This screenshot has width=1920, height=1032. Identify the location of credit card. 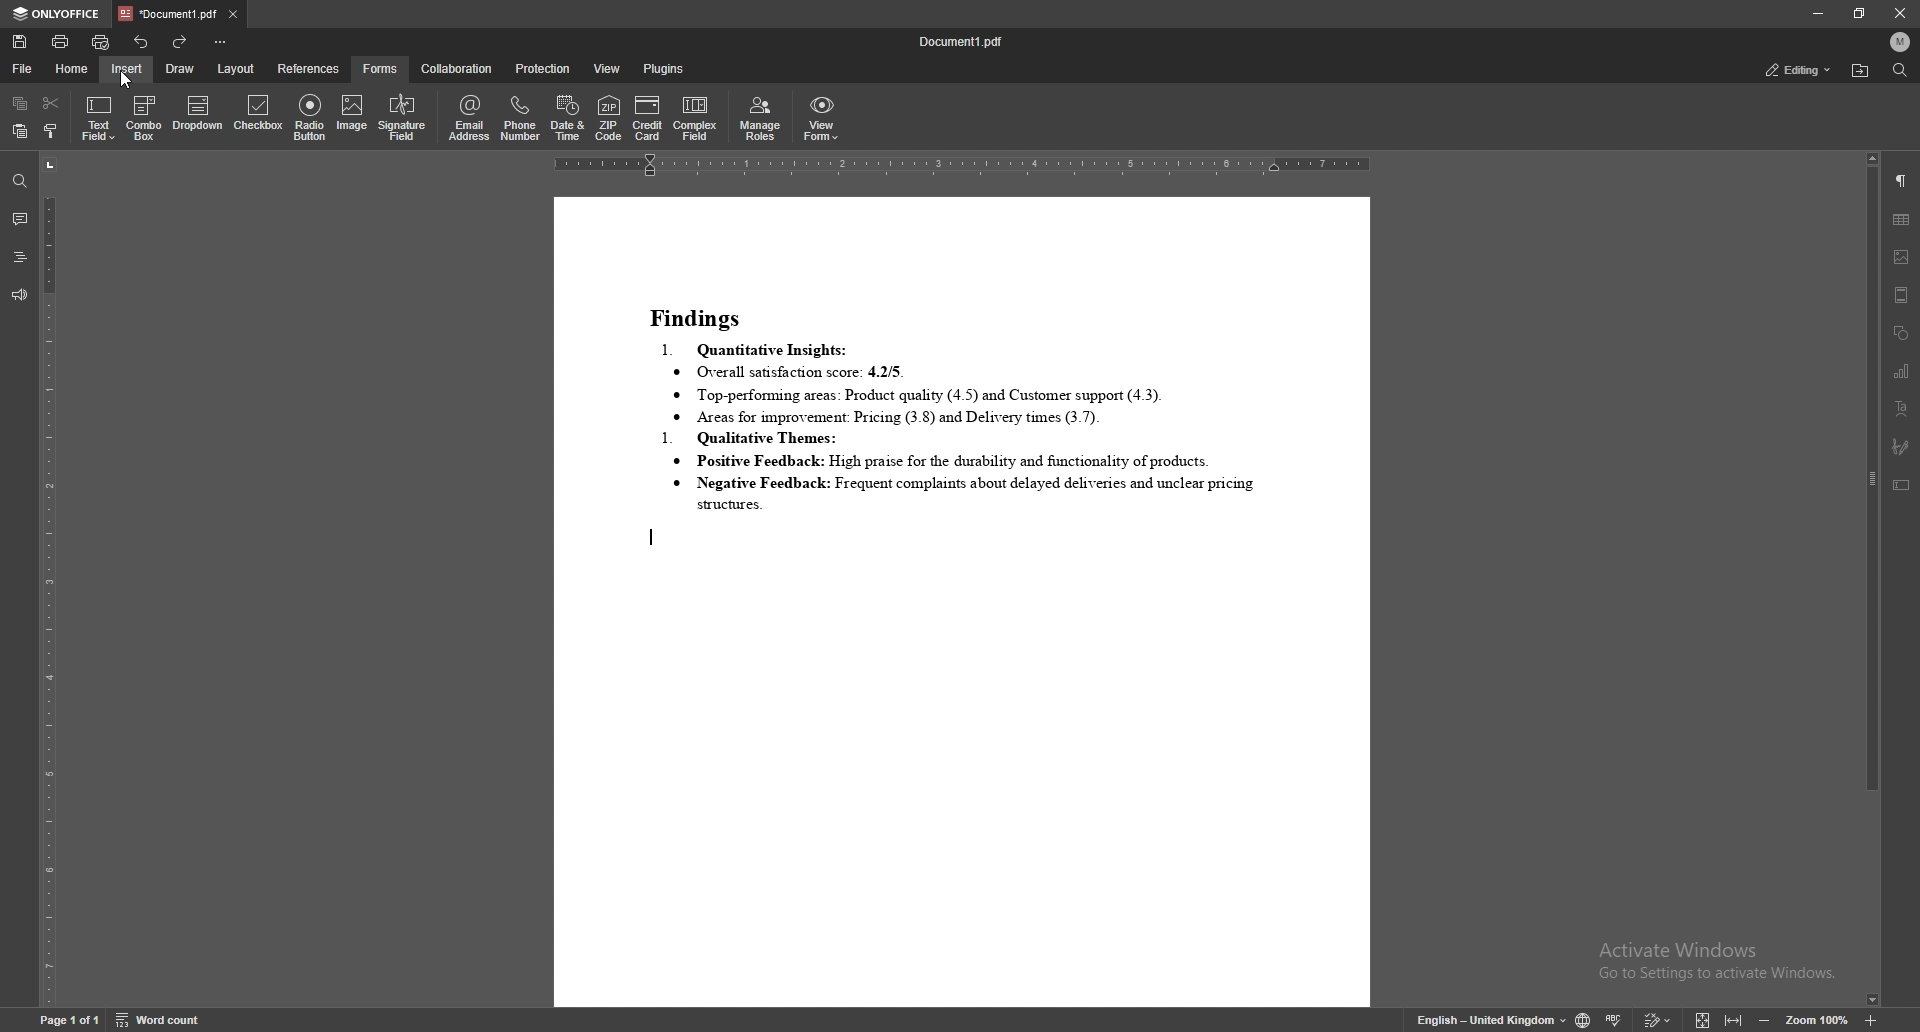
(649, 117).